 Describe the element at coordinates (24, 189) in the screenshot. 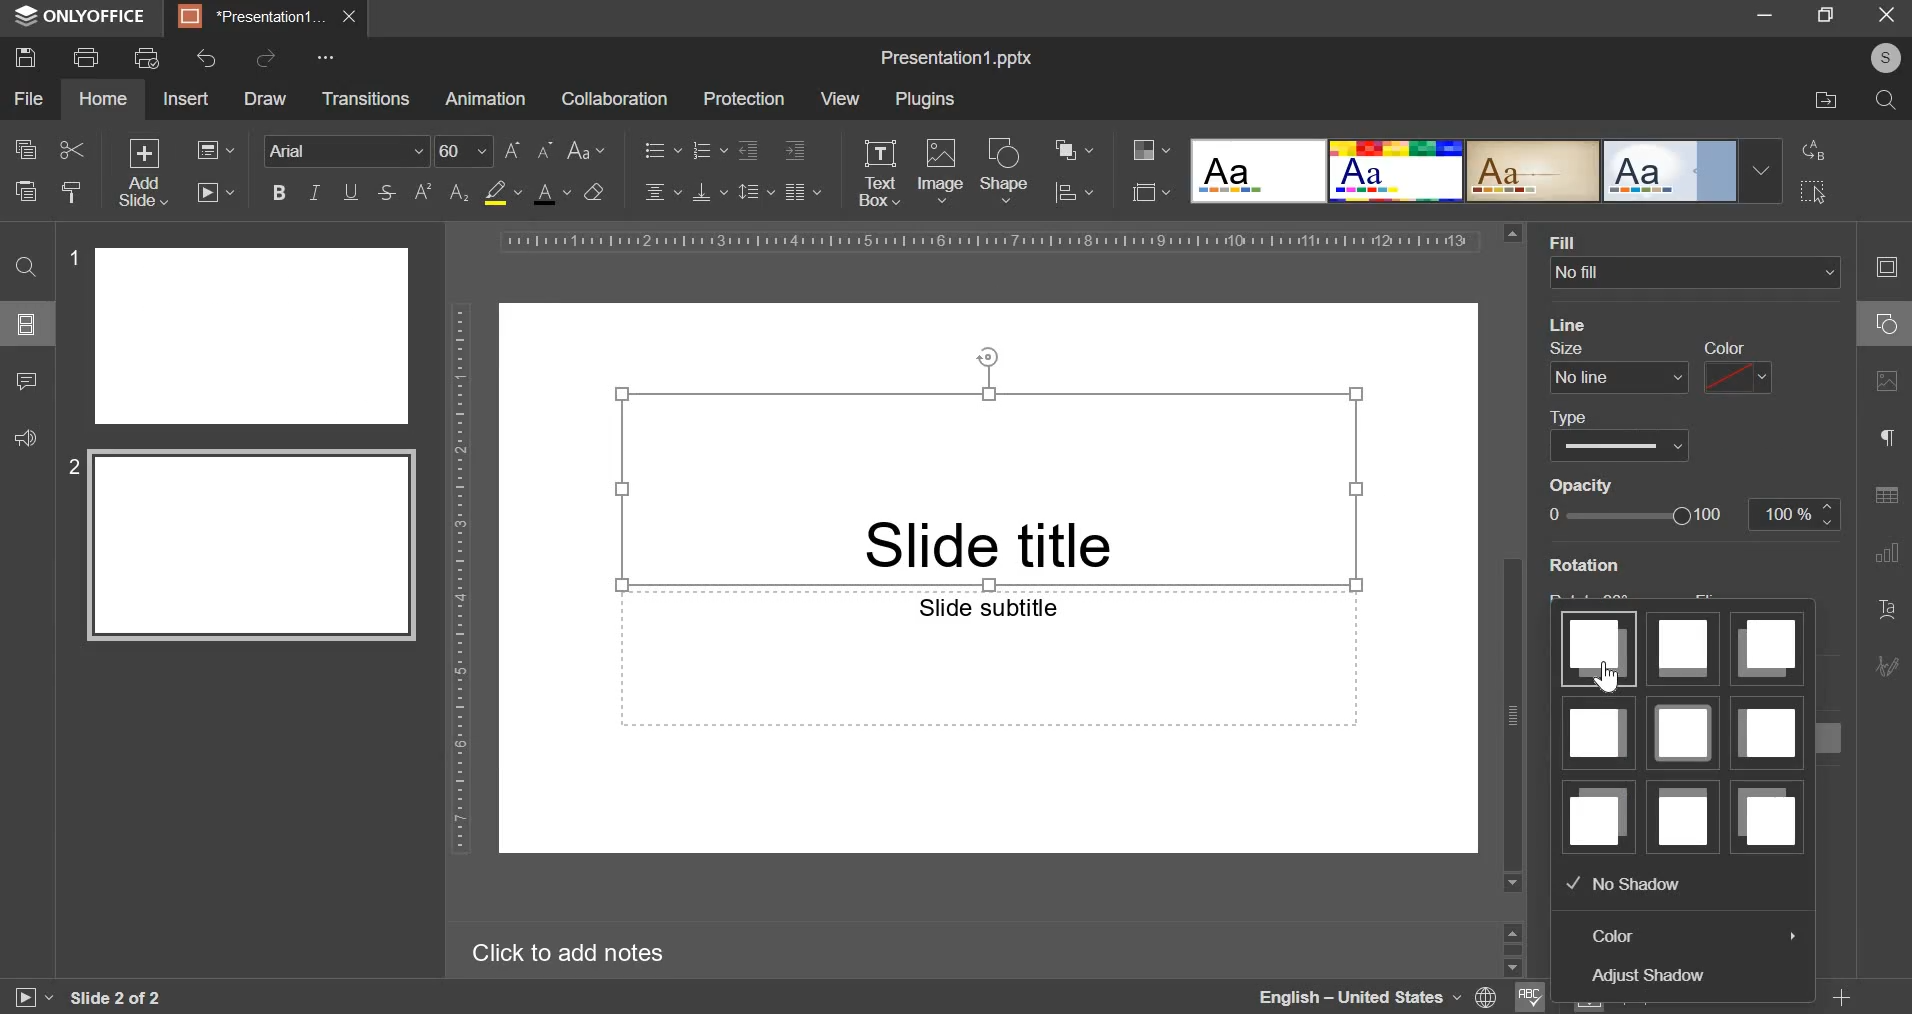

I see `paste` at that location.